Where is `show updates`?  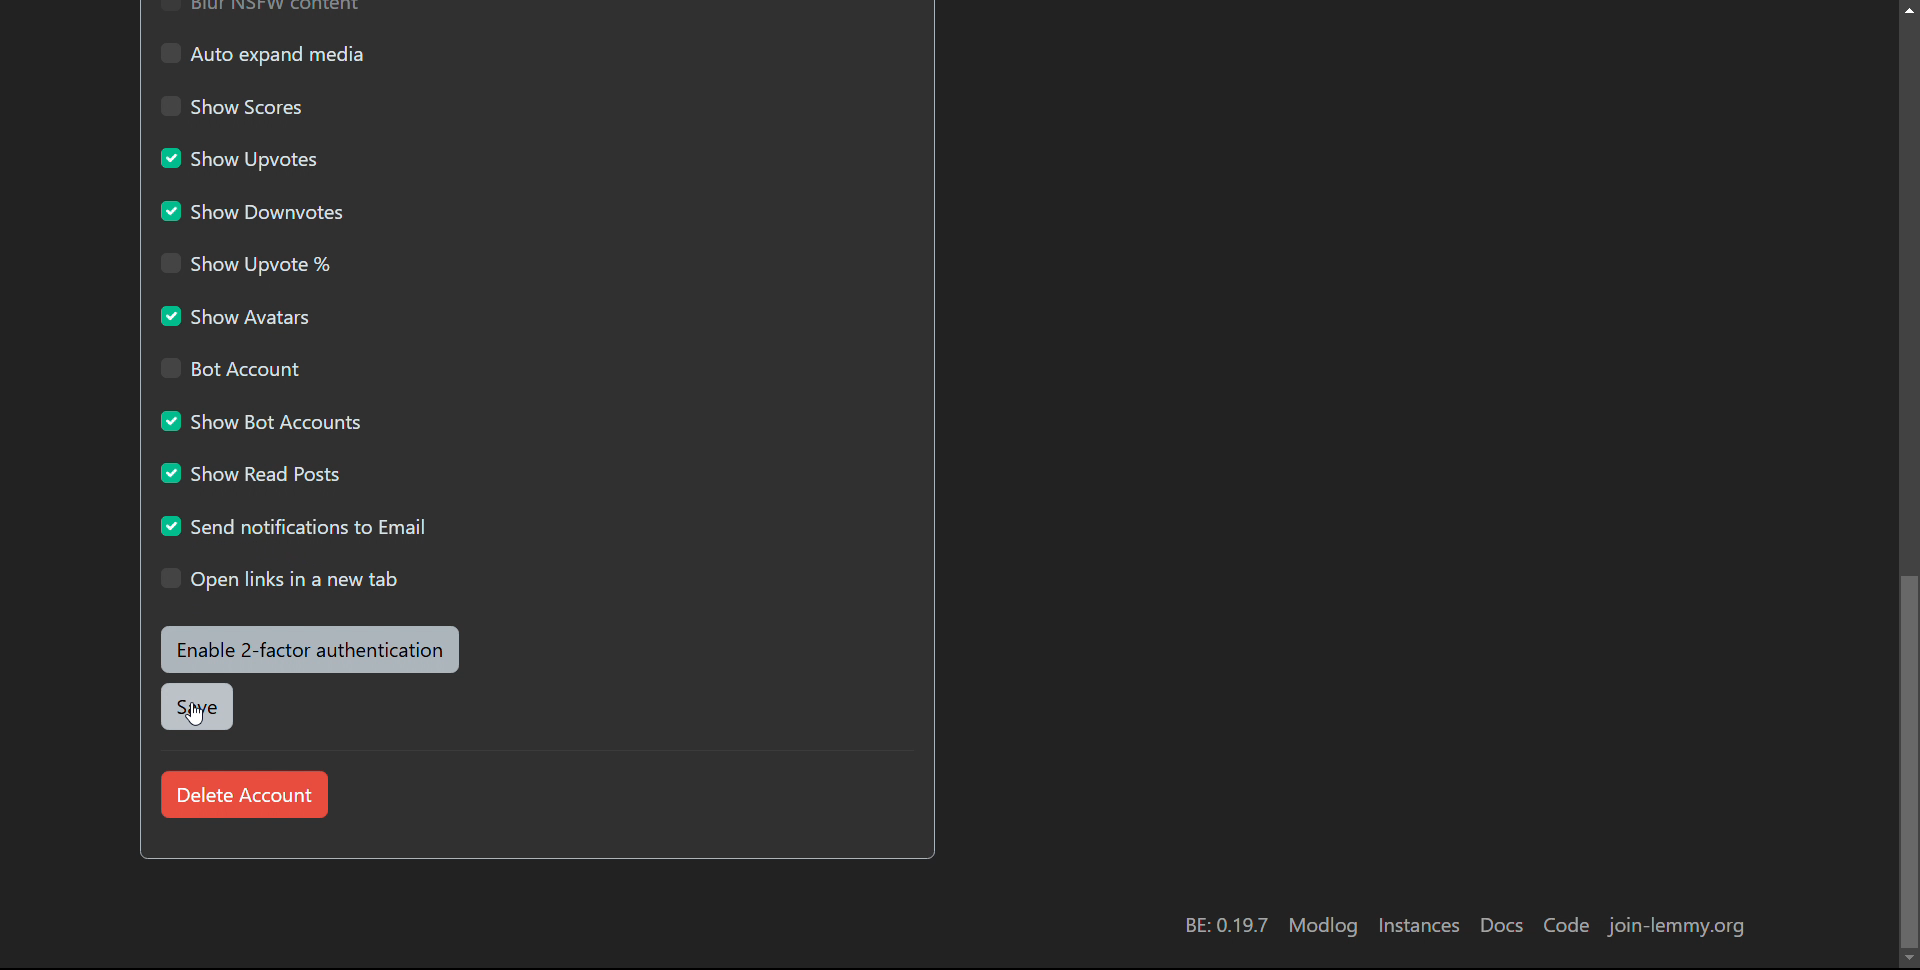
show updates is located at coordinates (239, 157).